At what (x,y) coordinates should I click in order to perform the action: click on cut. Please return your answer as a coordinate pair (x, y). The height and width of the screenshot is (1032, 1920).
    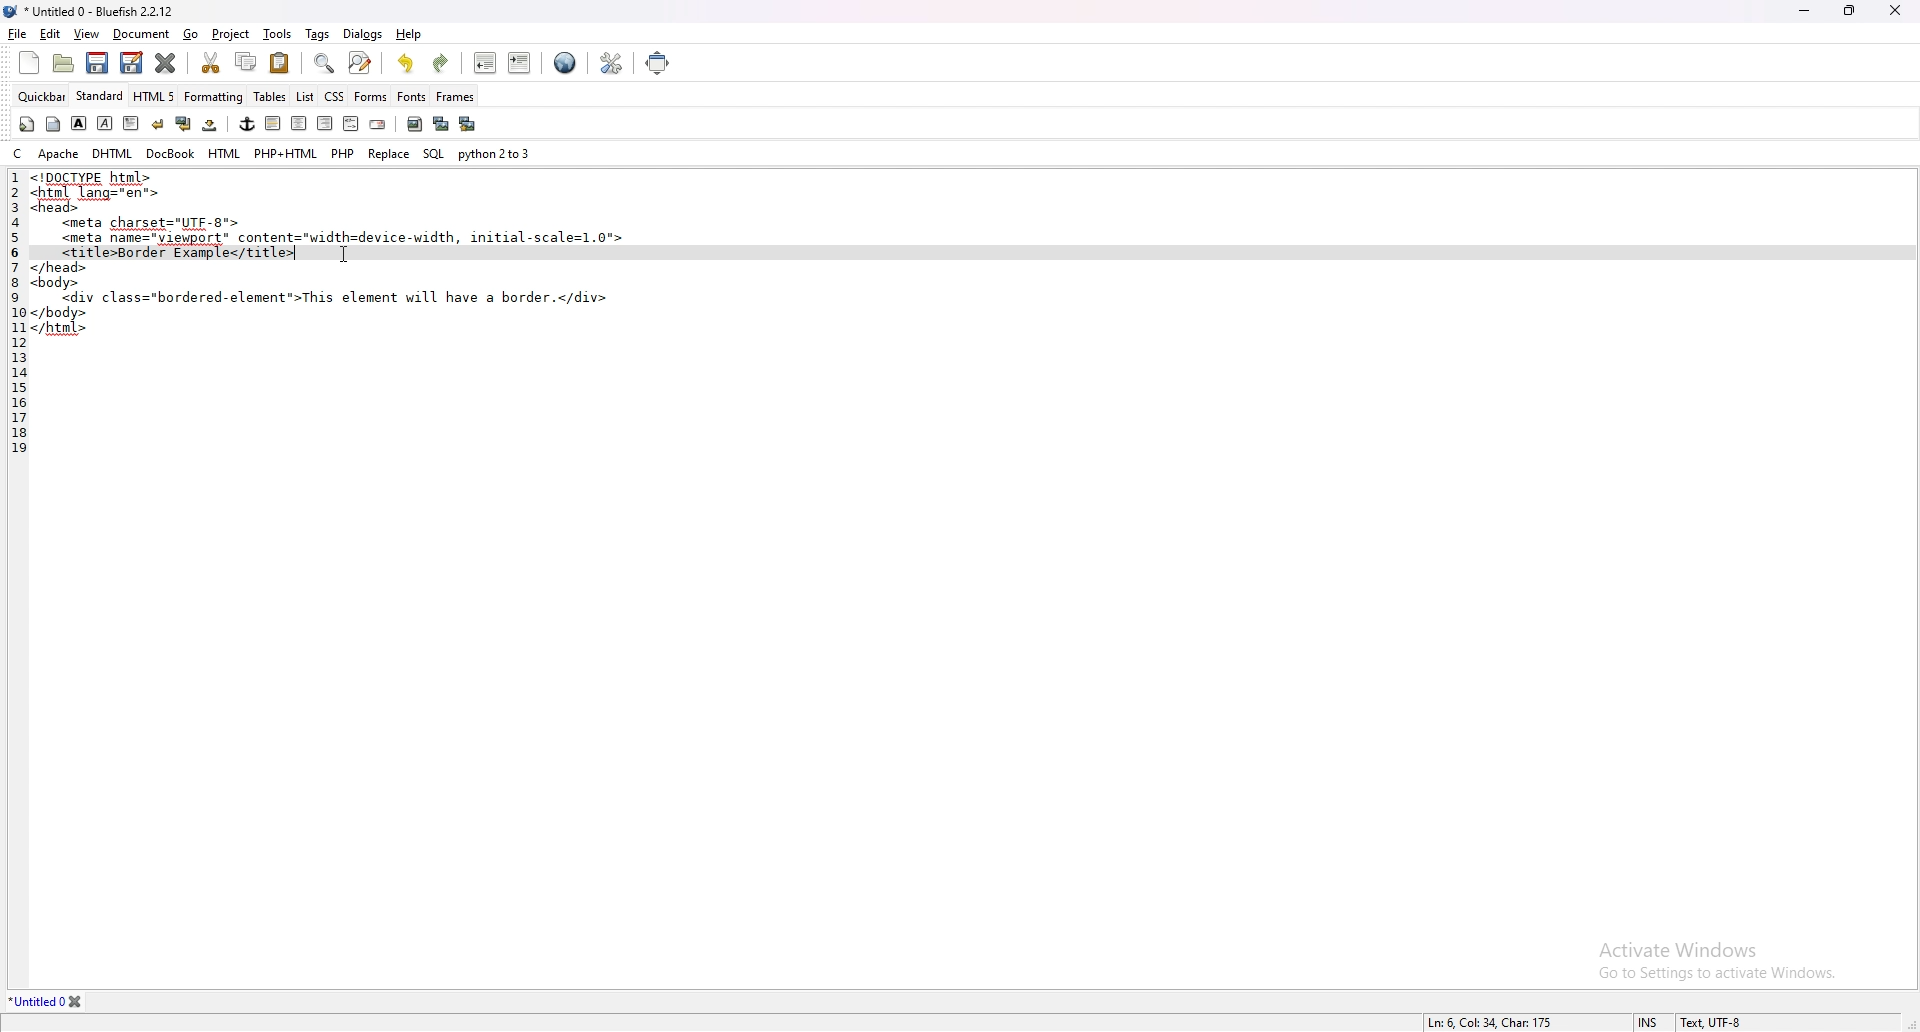
    Looking at the image, I should click on (210, 61).